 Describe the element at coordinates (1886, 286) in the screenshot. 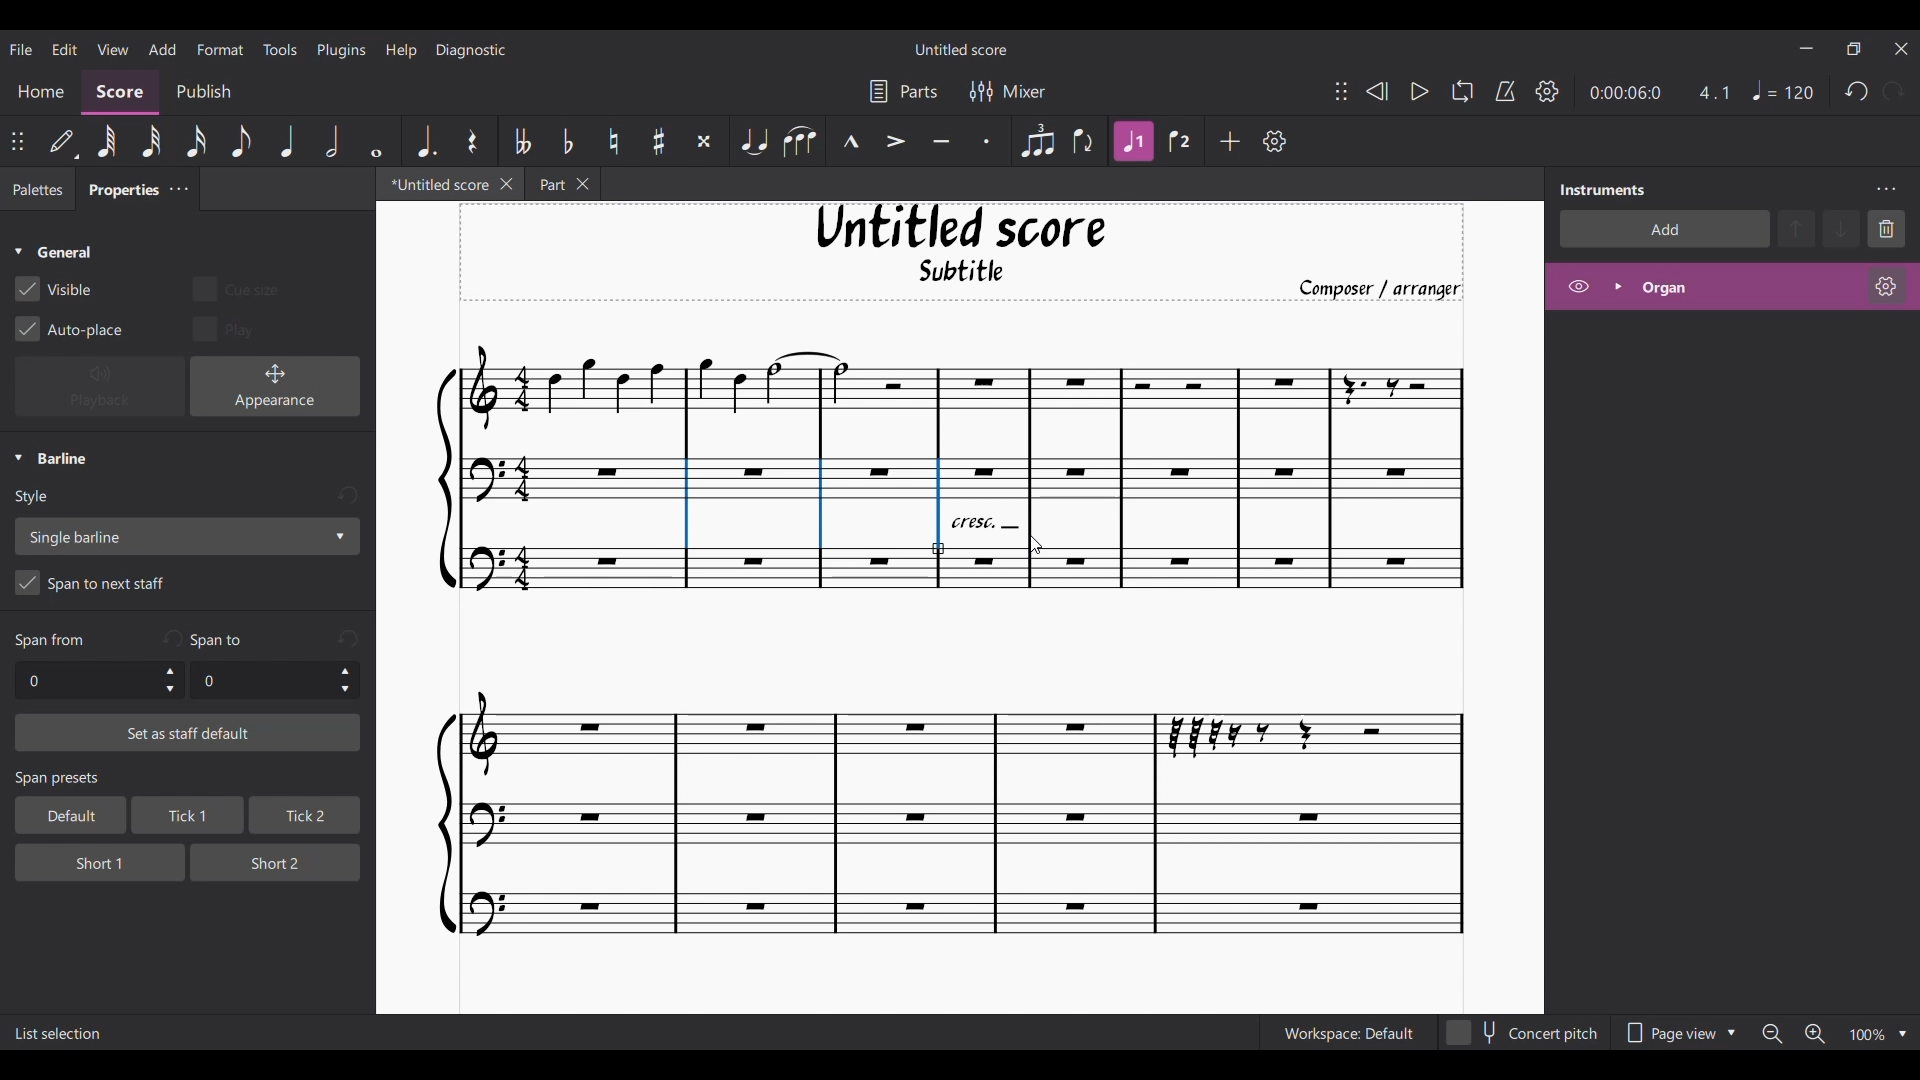

I see `Organ settings` at that location.